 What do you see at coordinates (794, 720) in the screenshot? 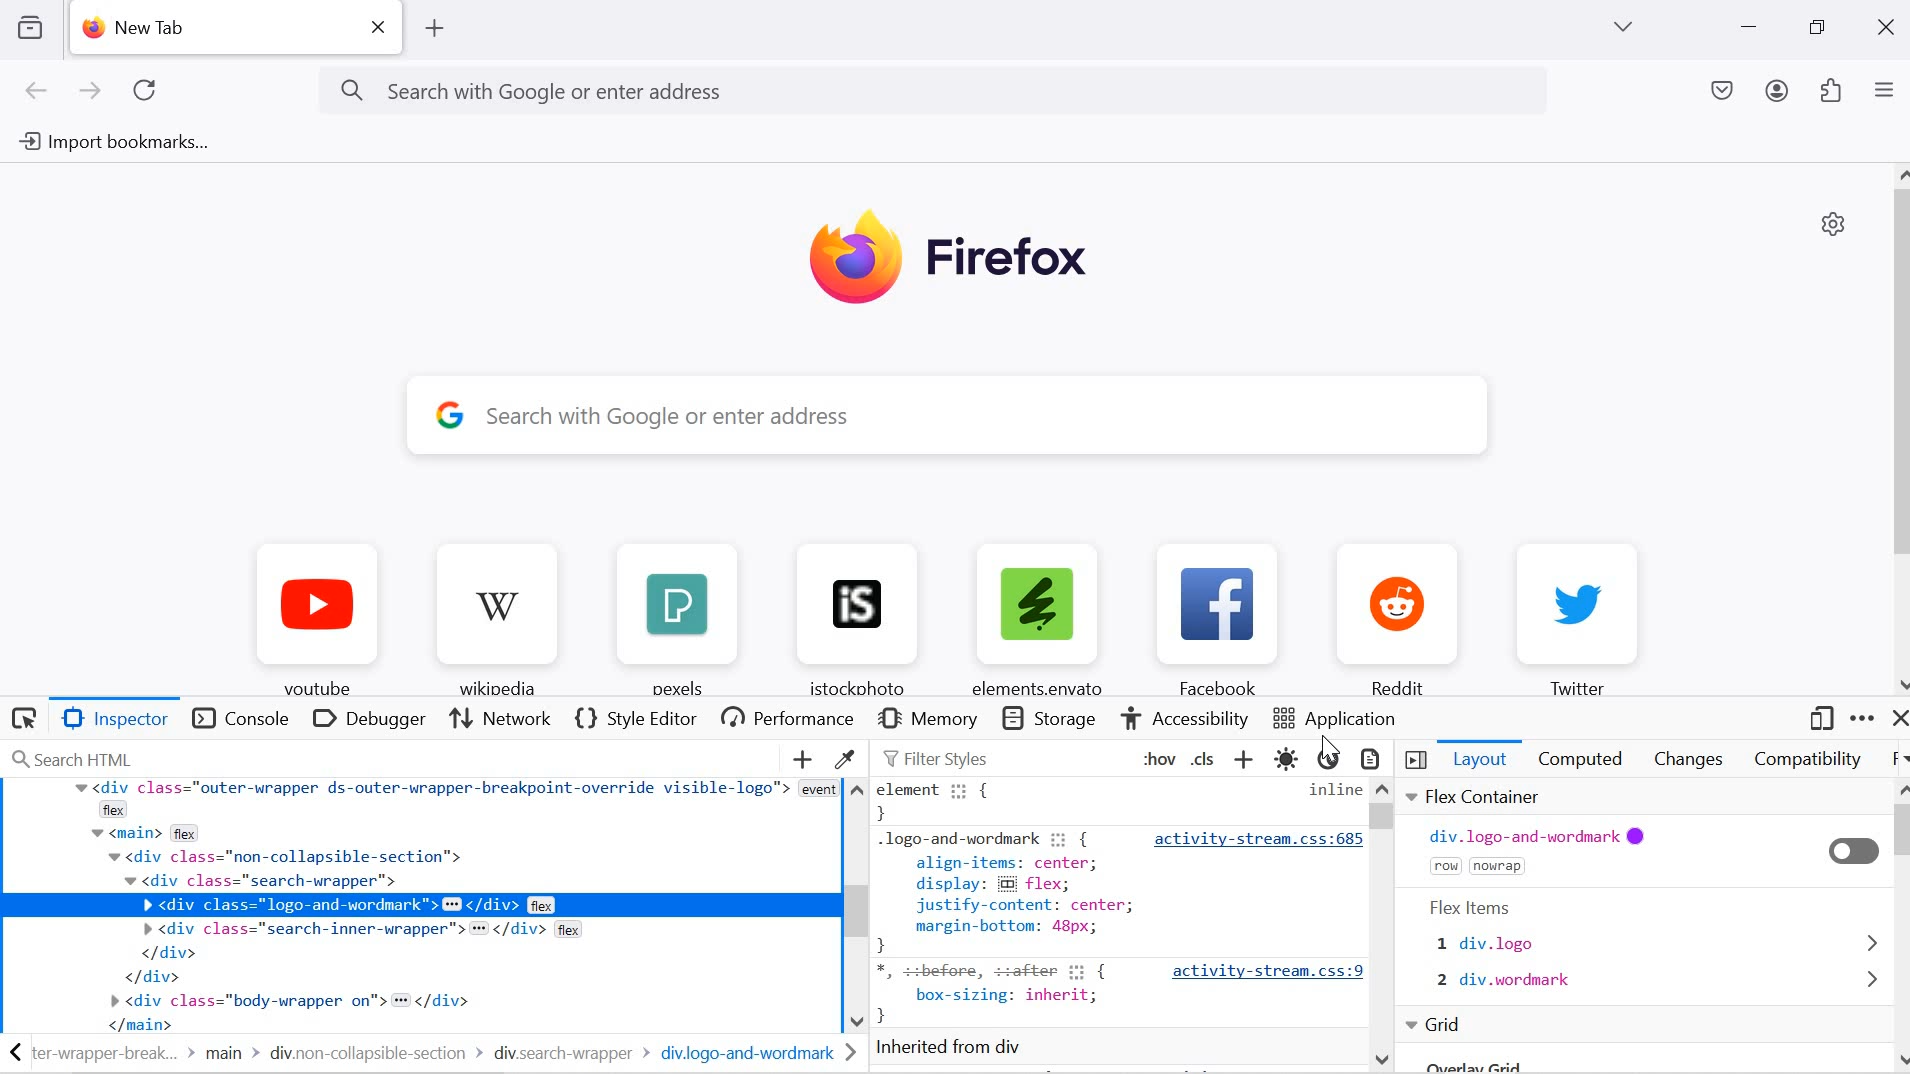
I see `performance` at bounding box center [794, 720].